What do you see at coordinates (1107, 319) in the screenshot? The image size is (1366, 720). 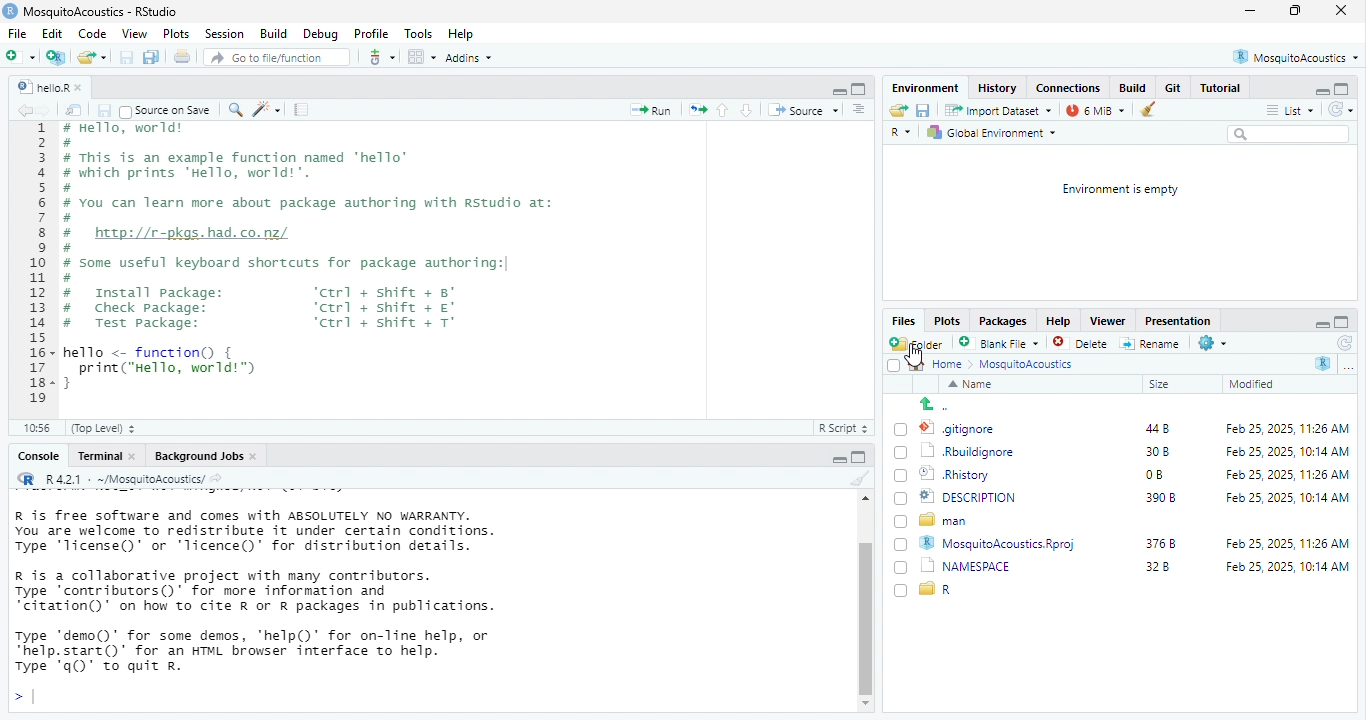 I see `Viewer` at bounding box center [1107, 319].